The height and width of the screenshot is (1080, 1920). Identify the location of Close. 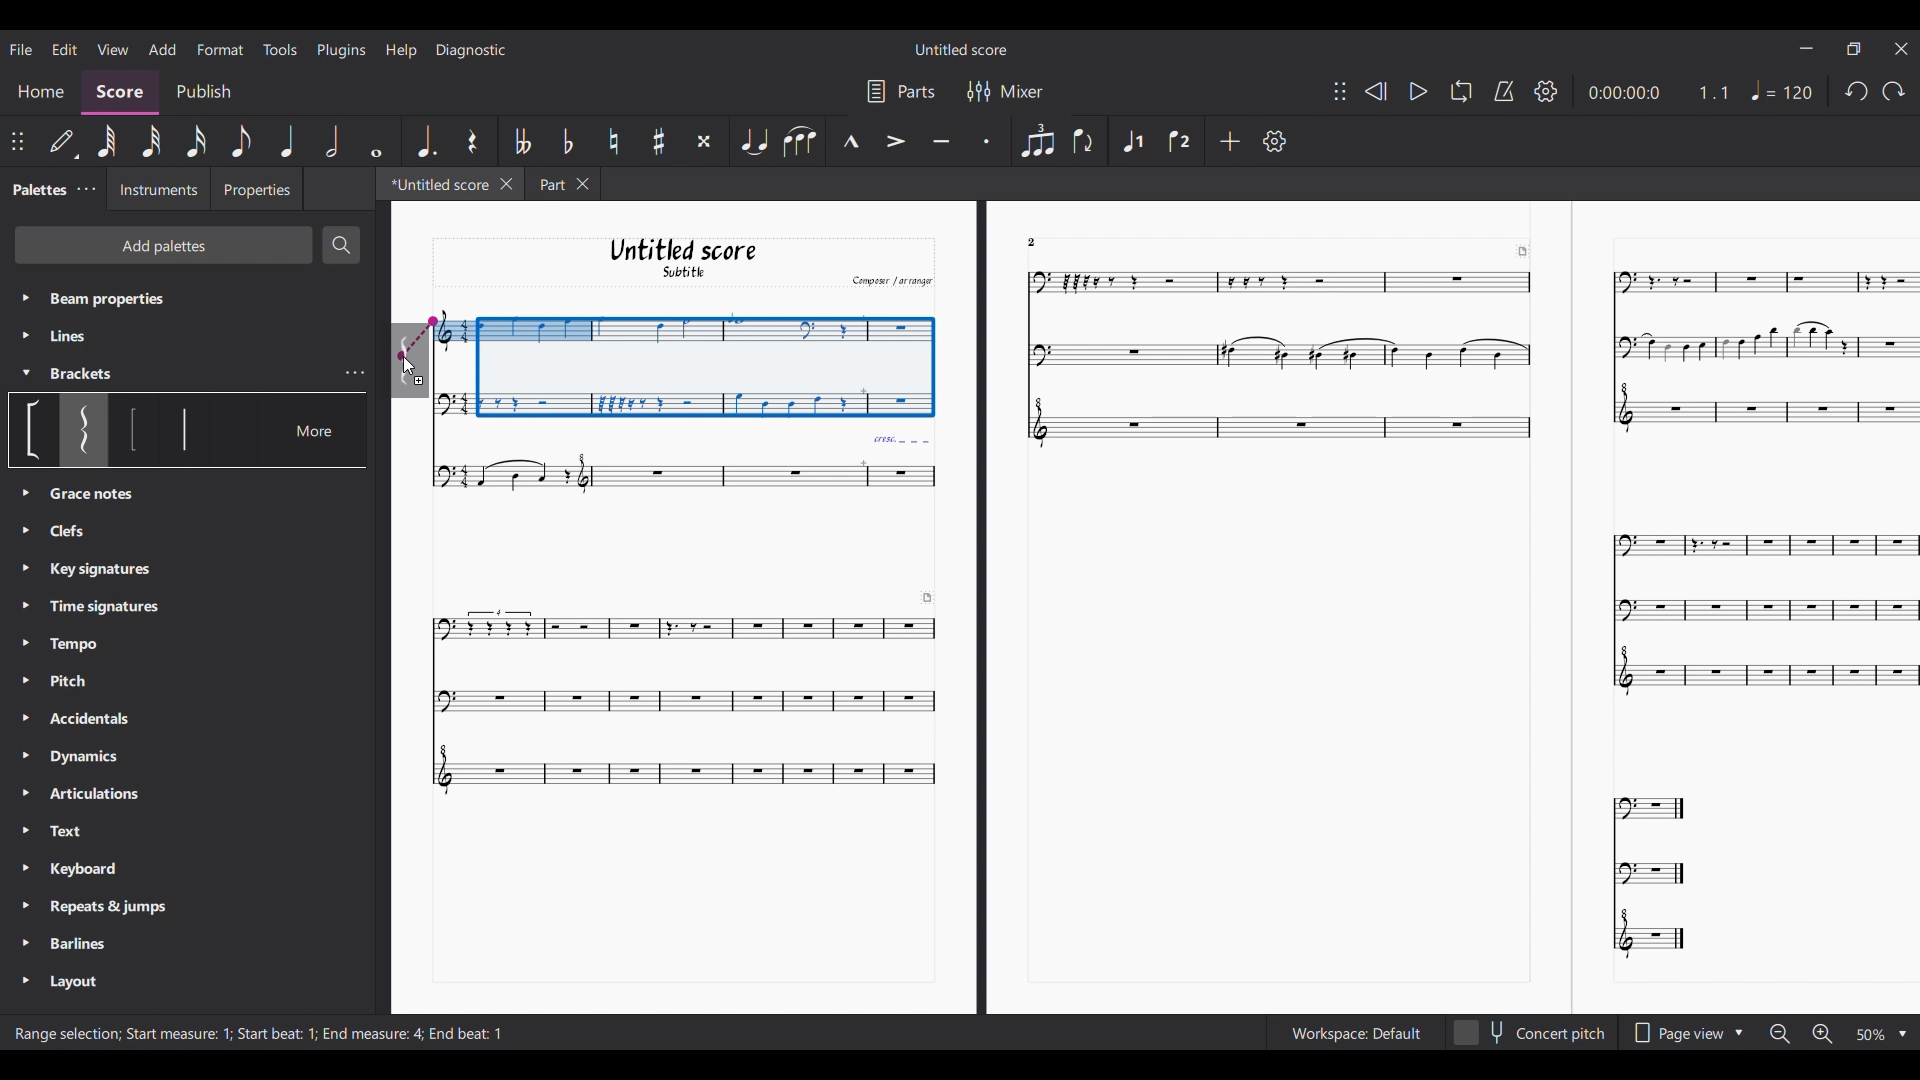
(507, 184).